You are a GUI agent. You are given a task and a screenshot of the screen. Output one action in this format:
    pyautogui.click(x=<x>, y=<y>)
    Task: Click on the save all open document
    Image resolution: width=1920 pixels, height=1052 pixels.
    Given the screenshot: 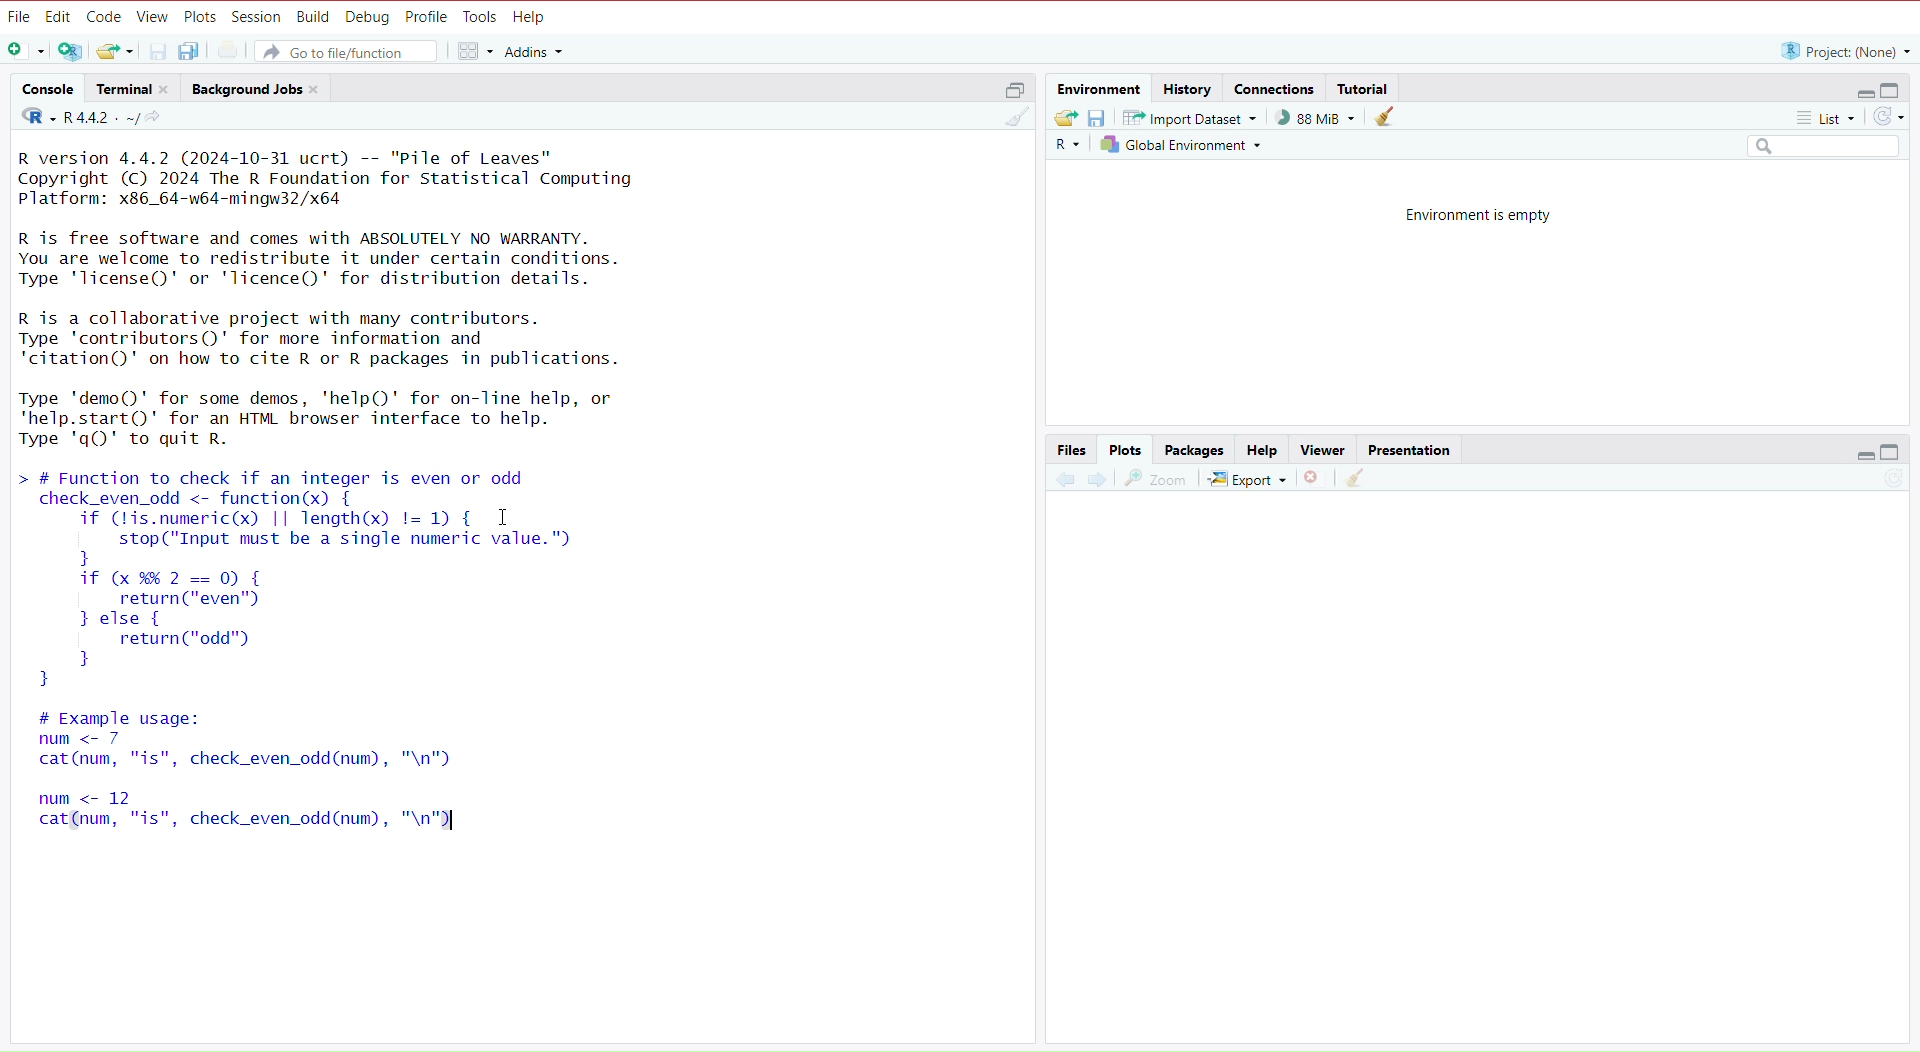 What is the action you would take?
    pyautogui.click(x=191, y=51)
    